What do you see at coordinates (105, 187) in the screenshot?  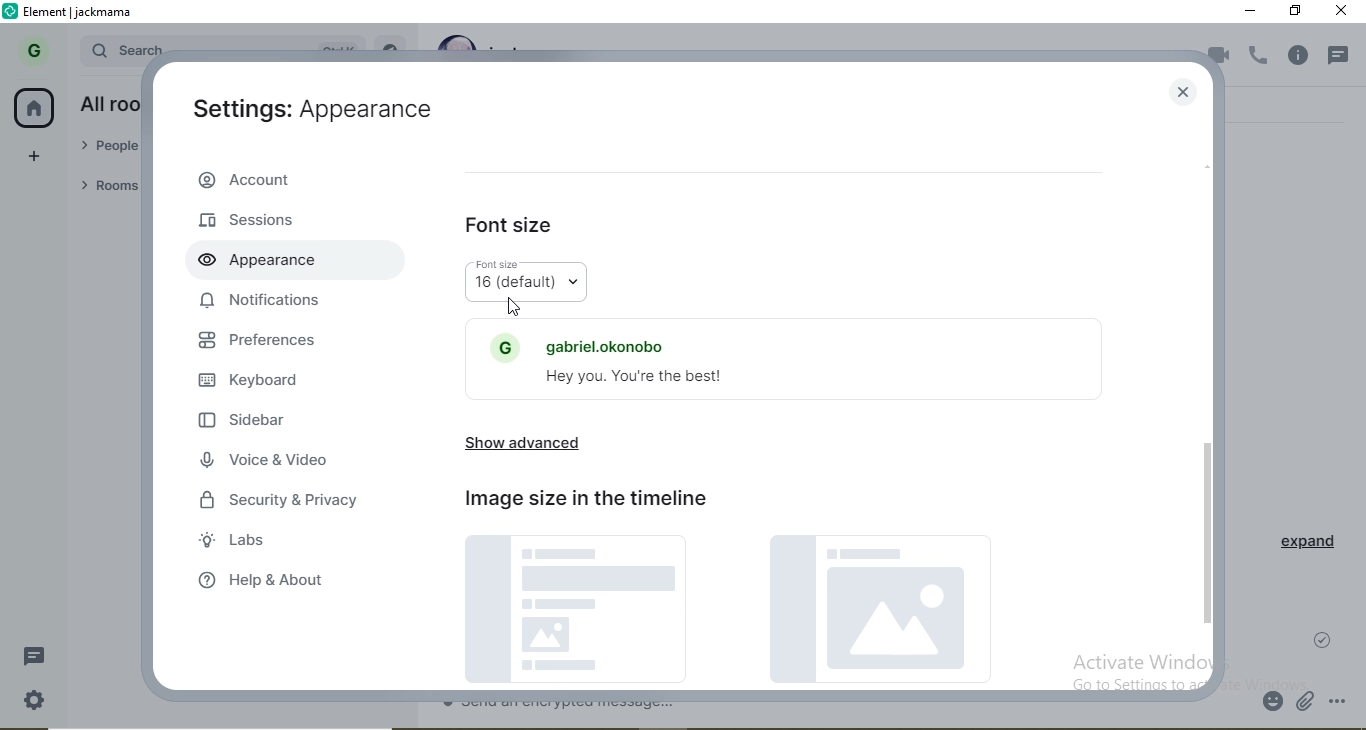 I see `rooms` at bounding box center [105, 187].